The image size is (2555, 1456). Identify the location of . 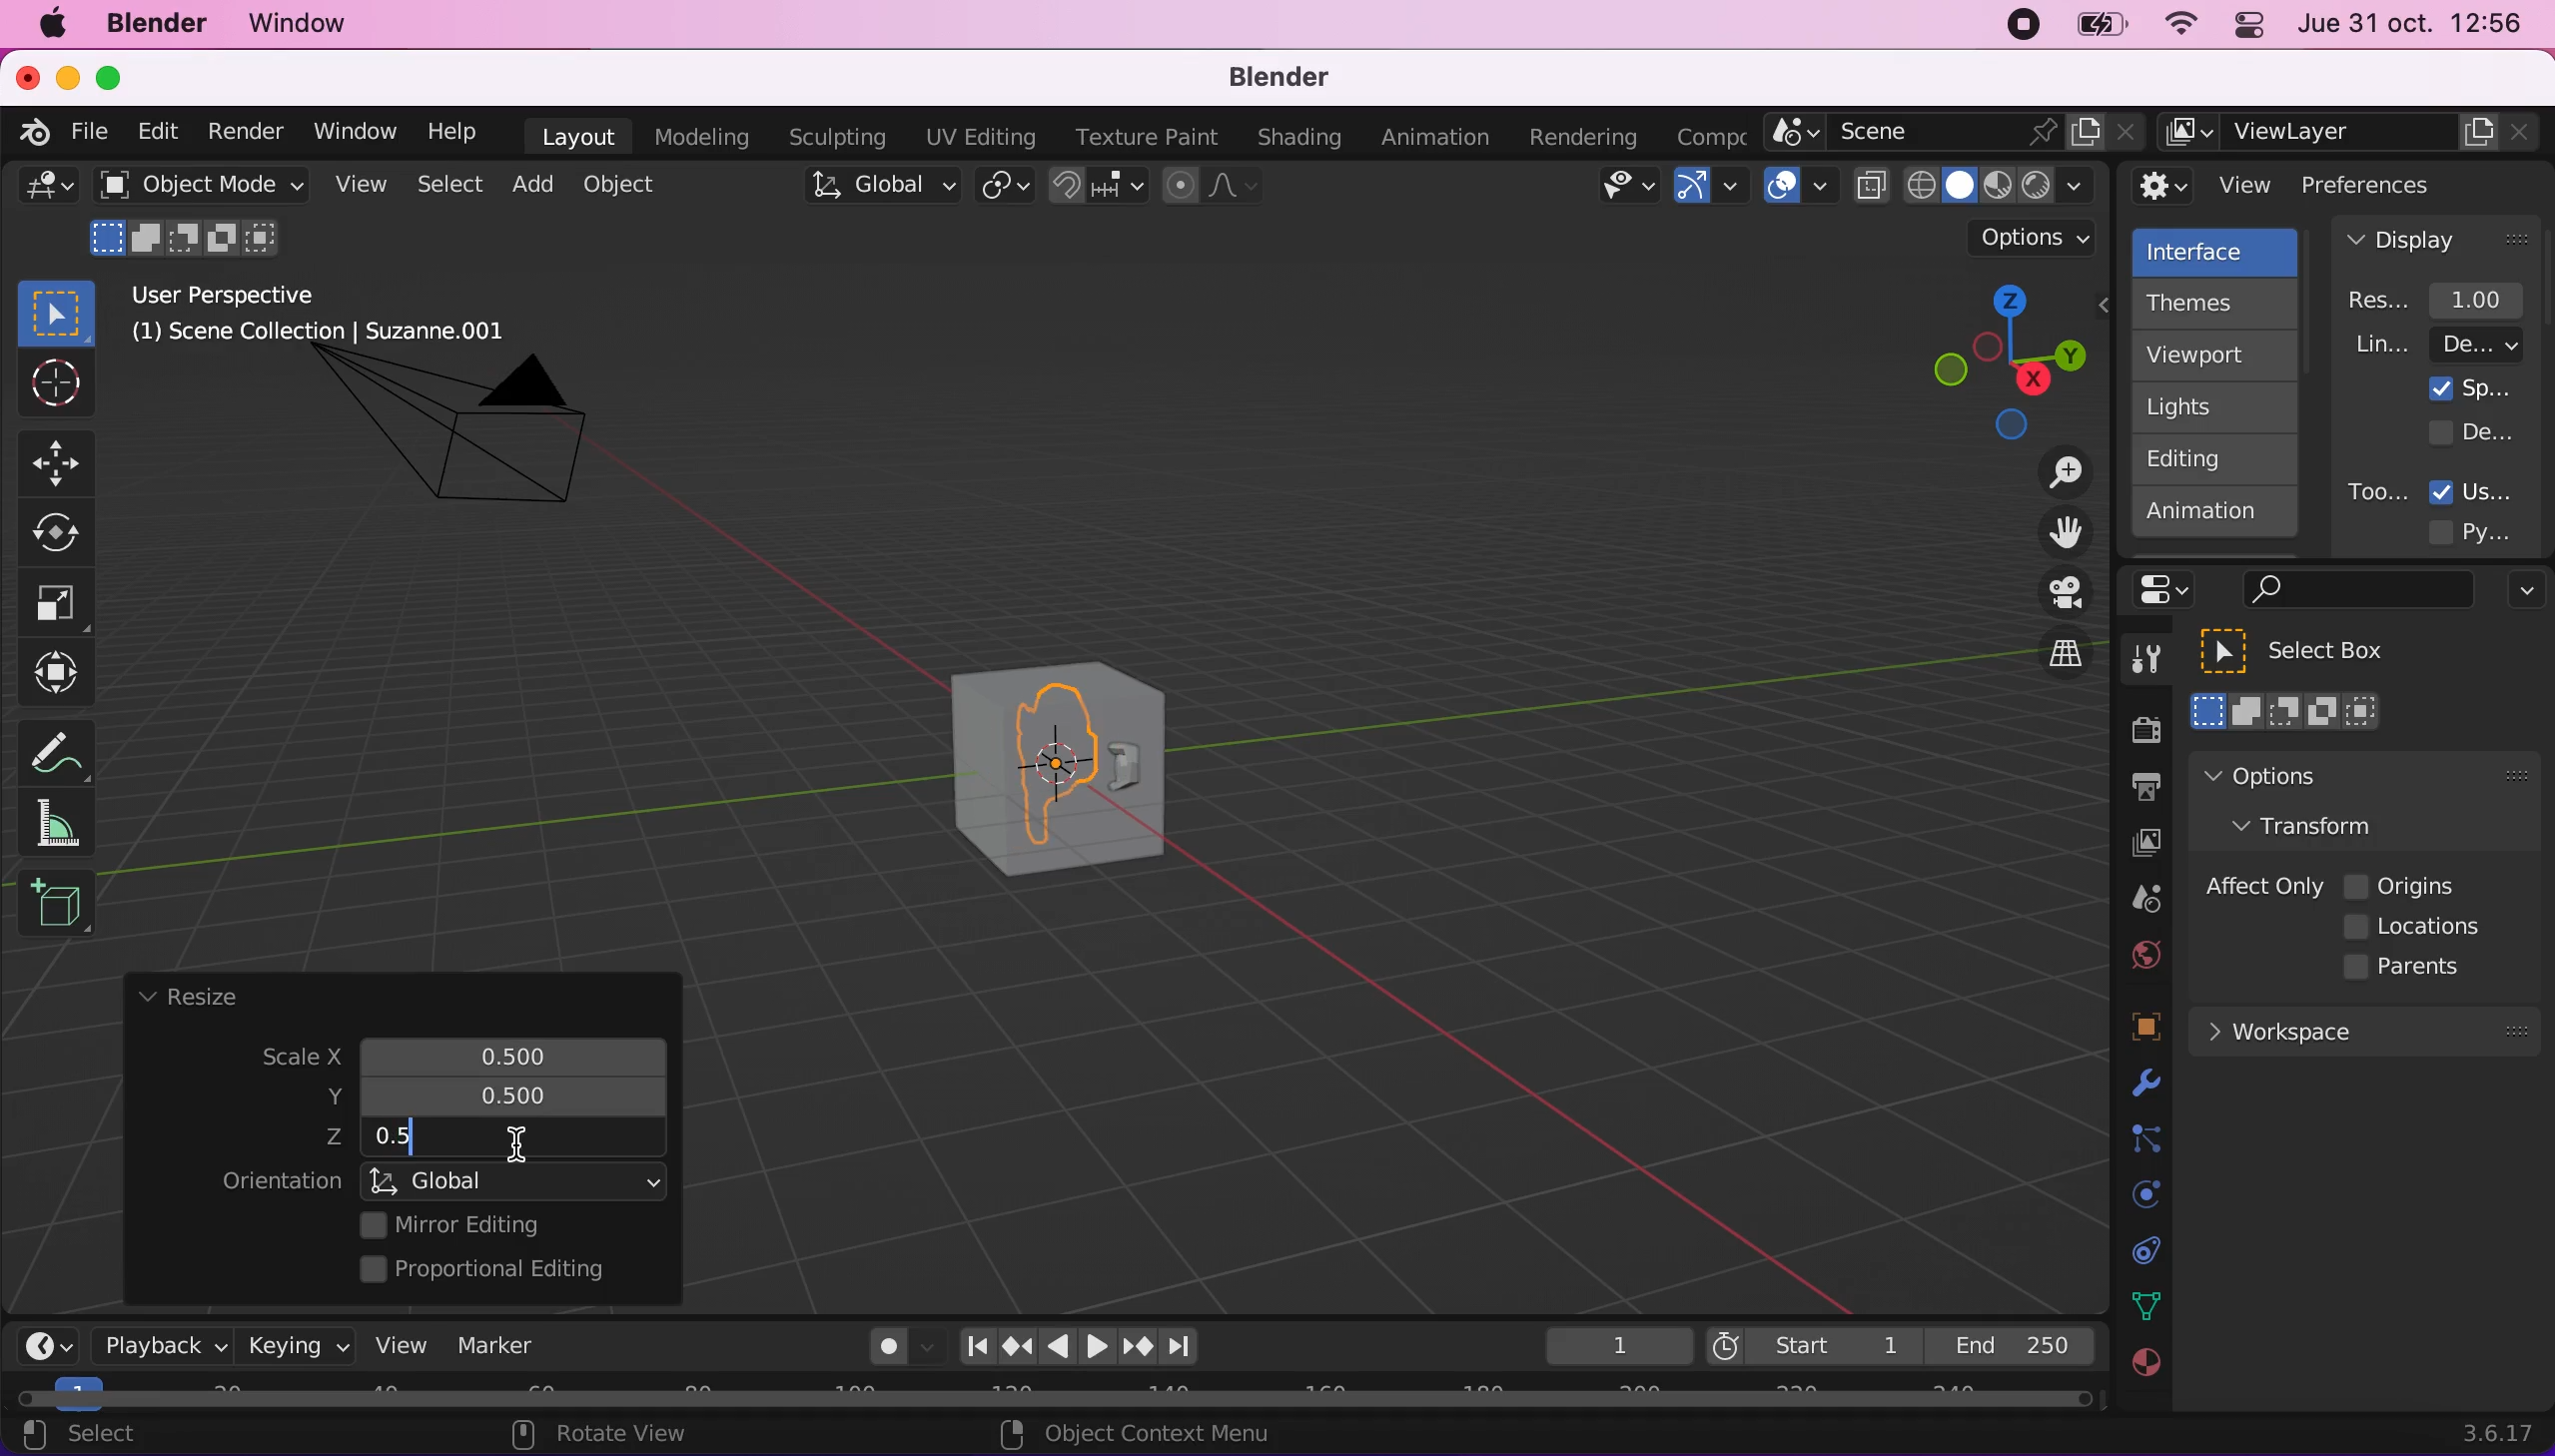
(67, 534).